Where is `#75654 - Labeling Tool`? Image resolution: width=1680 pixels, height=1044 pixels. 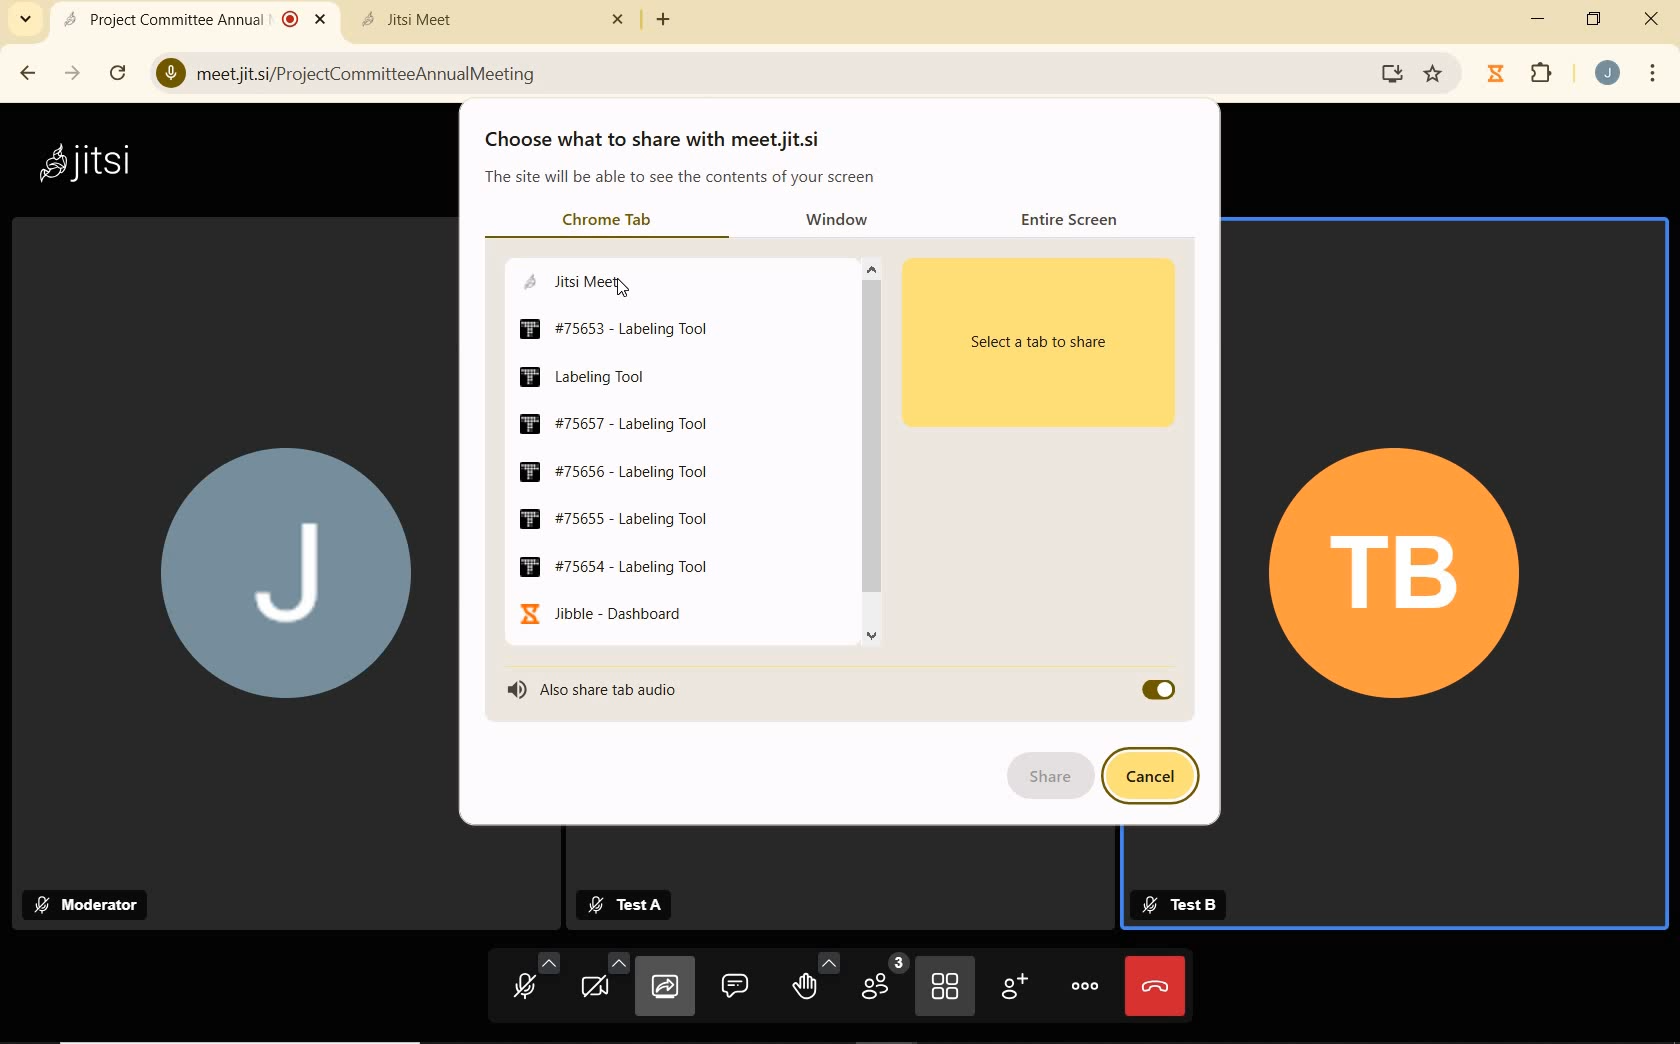
#75654 - Labeling Tool is located at coordinates (614, 566).